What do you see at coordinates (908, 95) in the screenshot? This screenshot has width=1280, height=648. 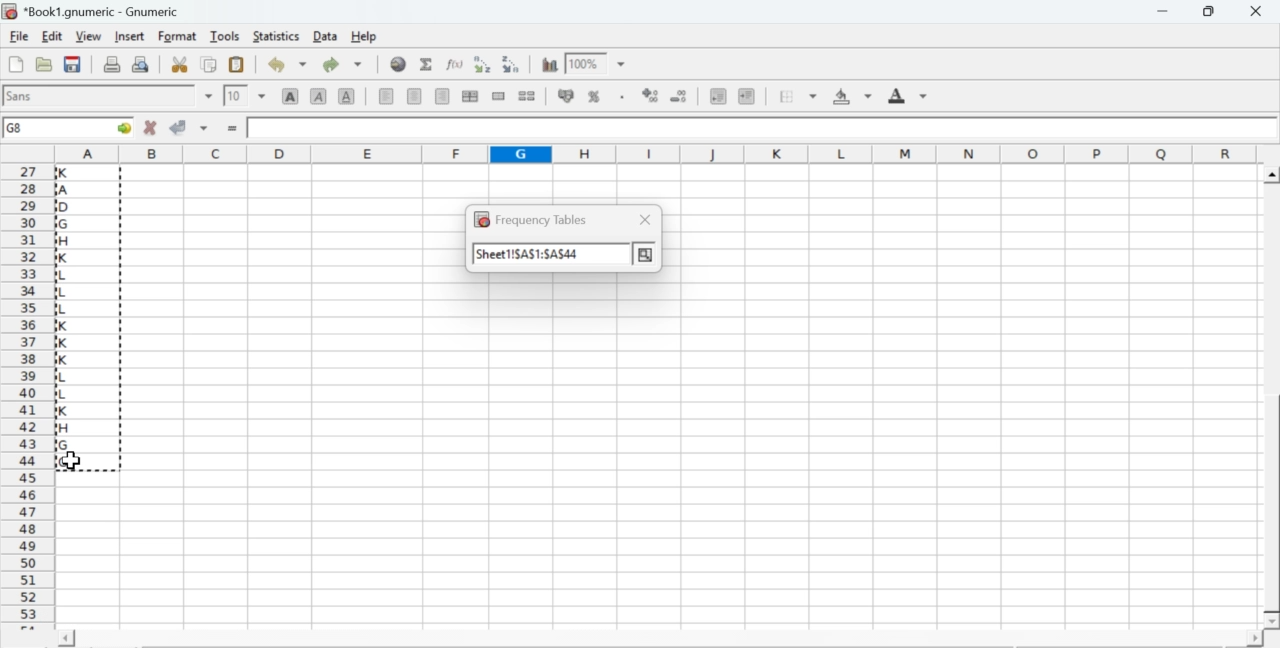 I see `foreground` at bounding box center [908, 95].